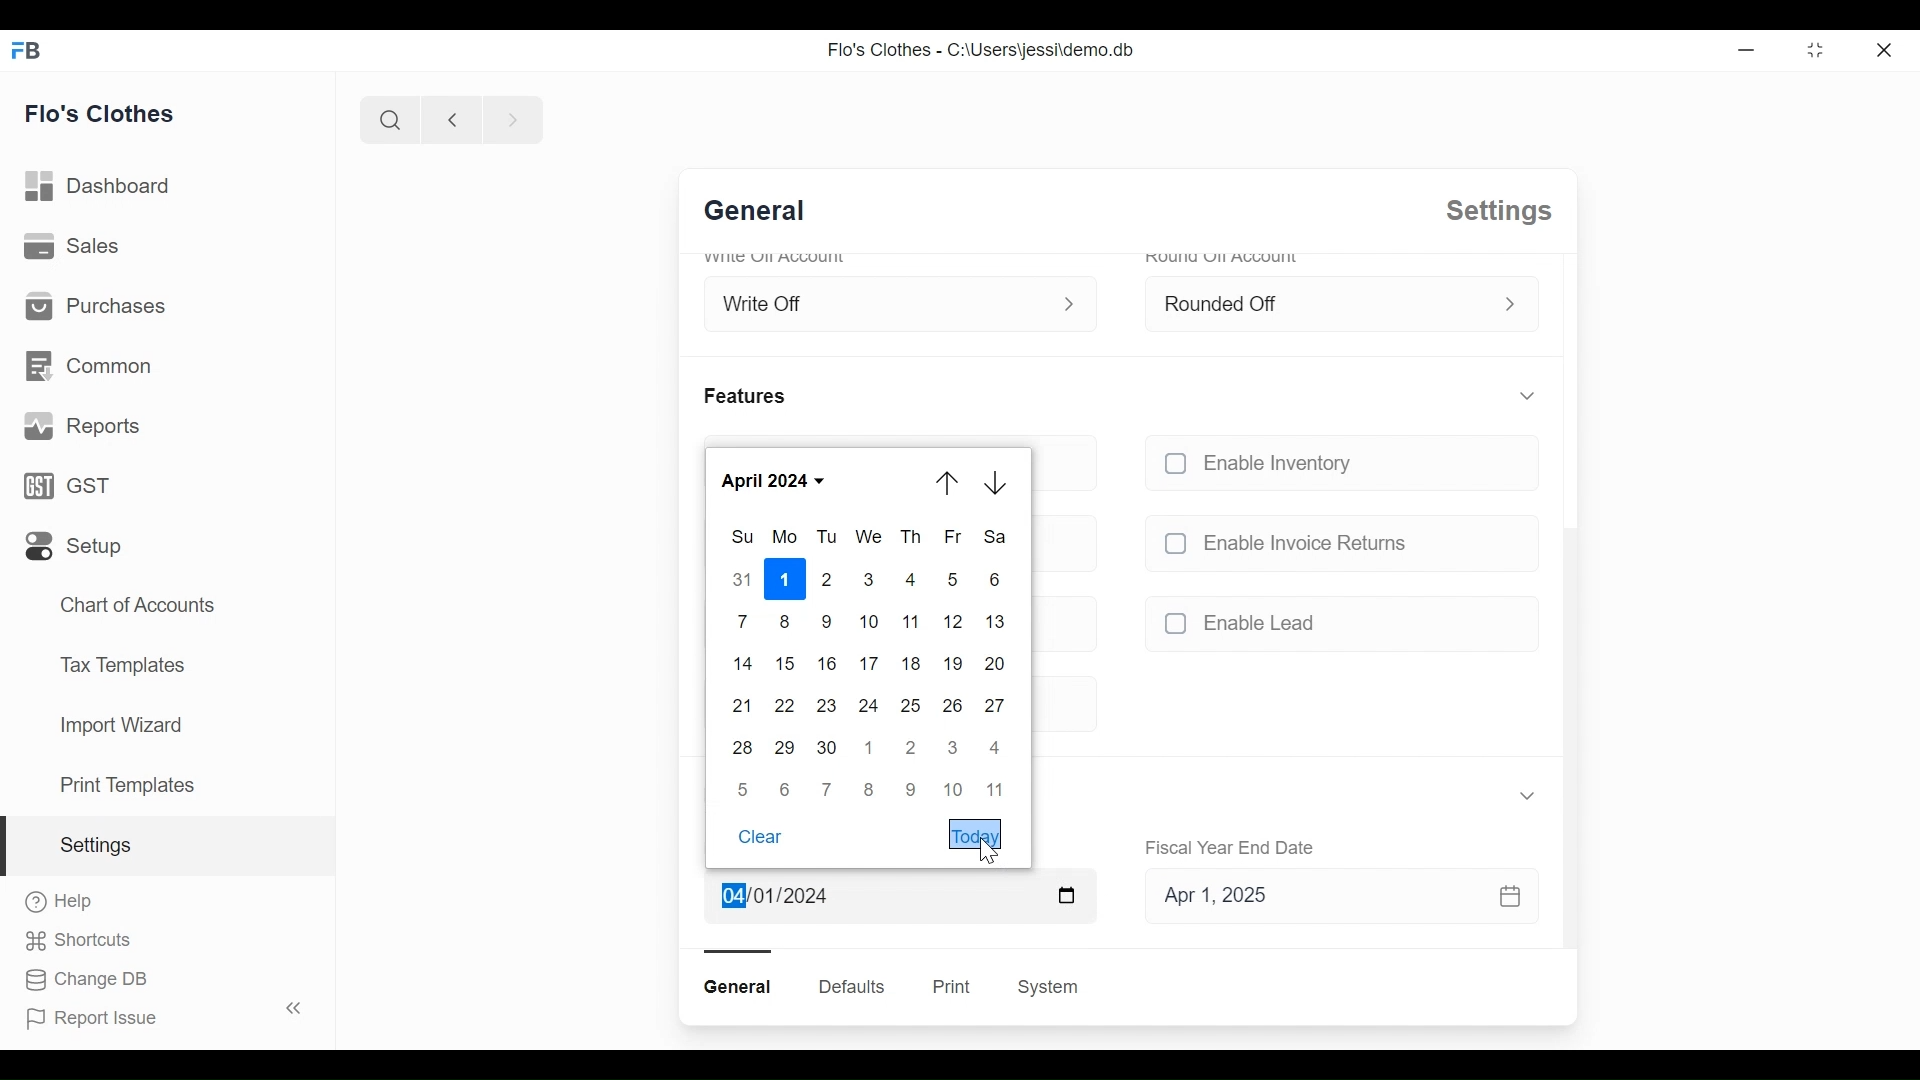 The image size is (1920, 1080). Describe the element at coordinates (910, 704) in the screenshot. I see `25` at that location.